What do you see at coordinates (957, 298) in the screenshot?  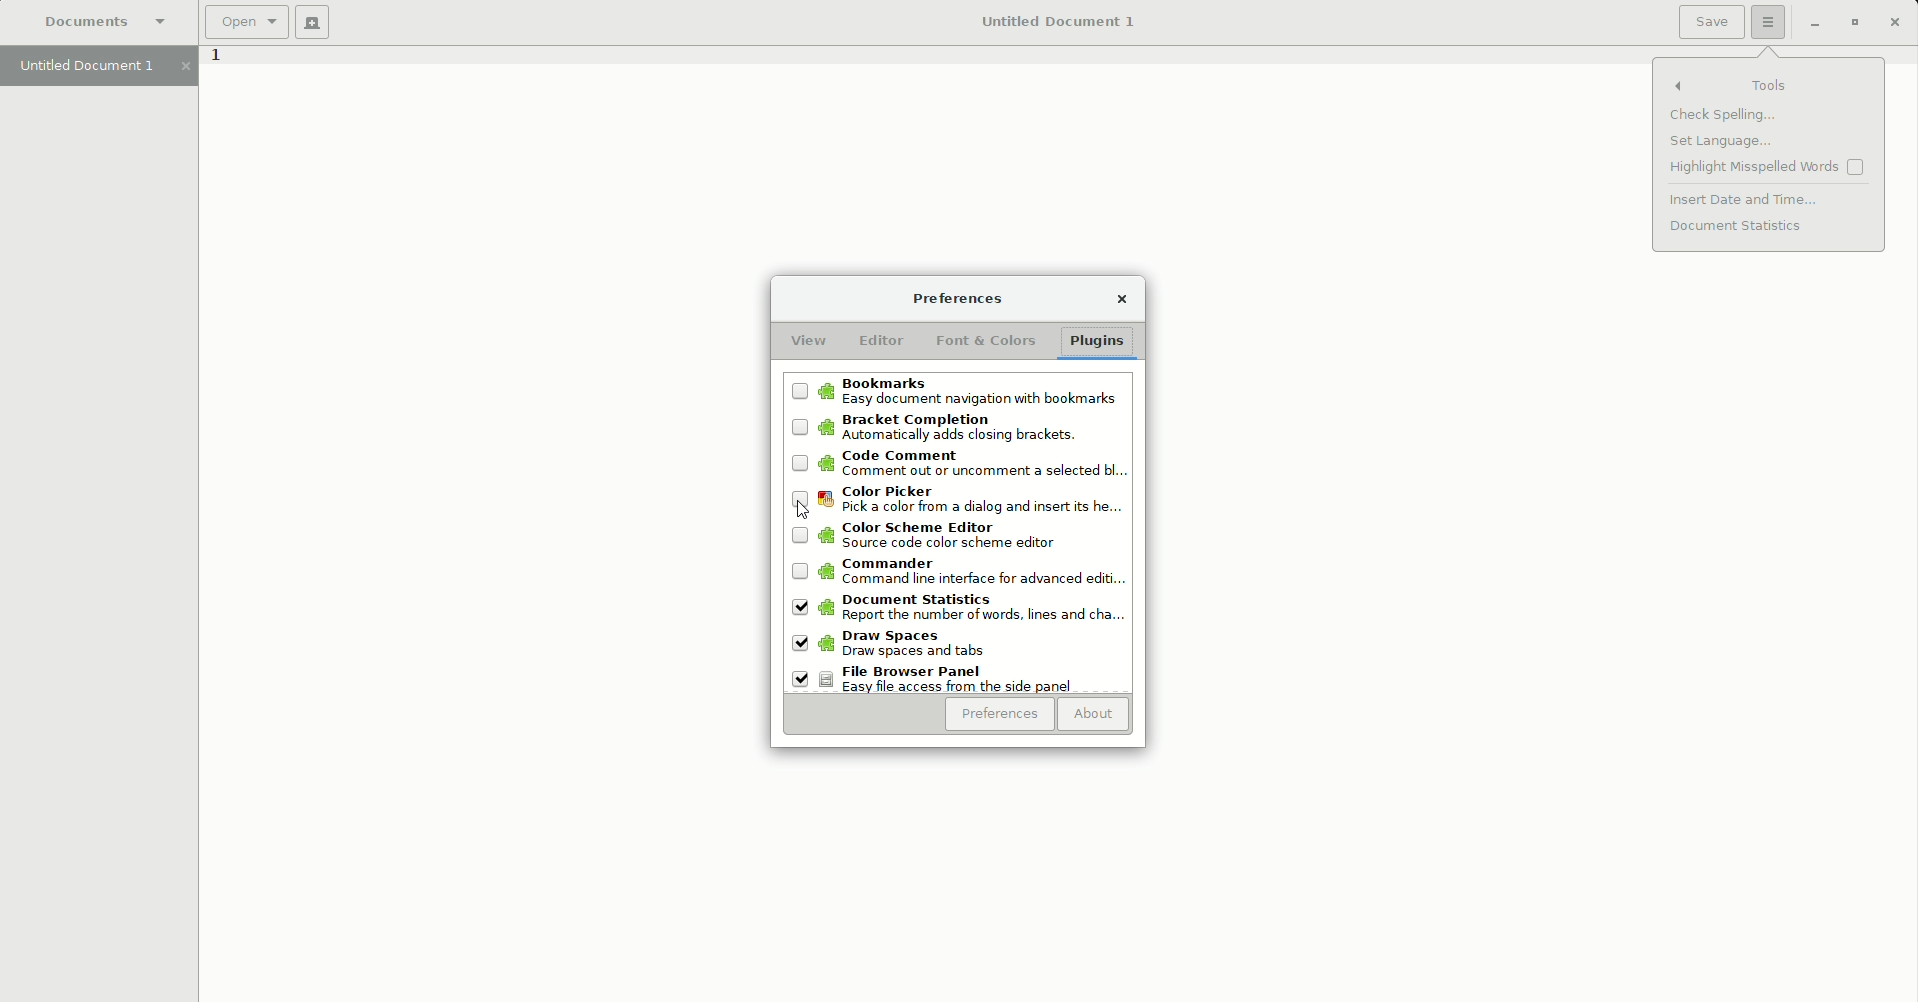 I see `Preferences` at bounding box center [957, 298].